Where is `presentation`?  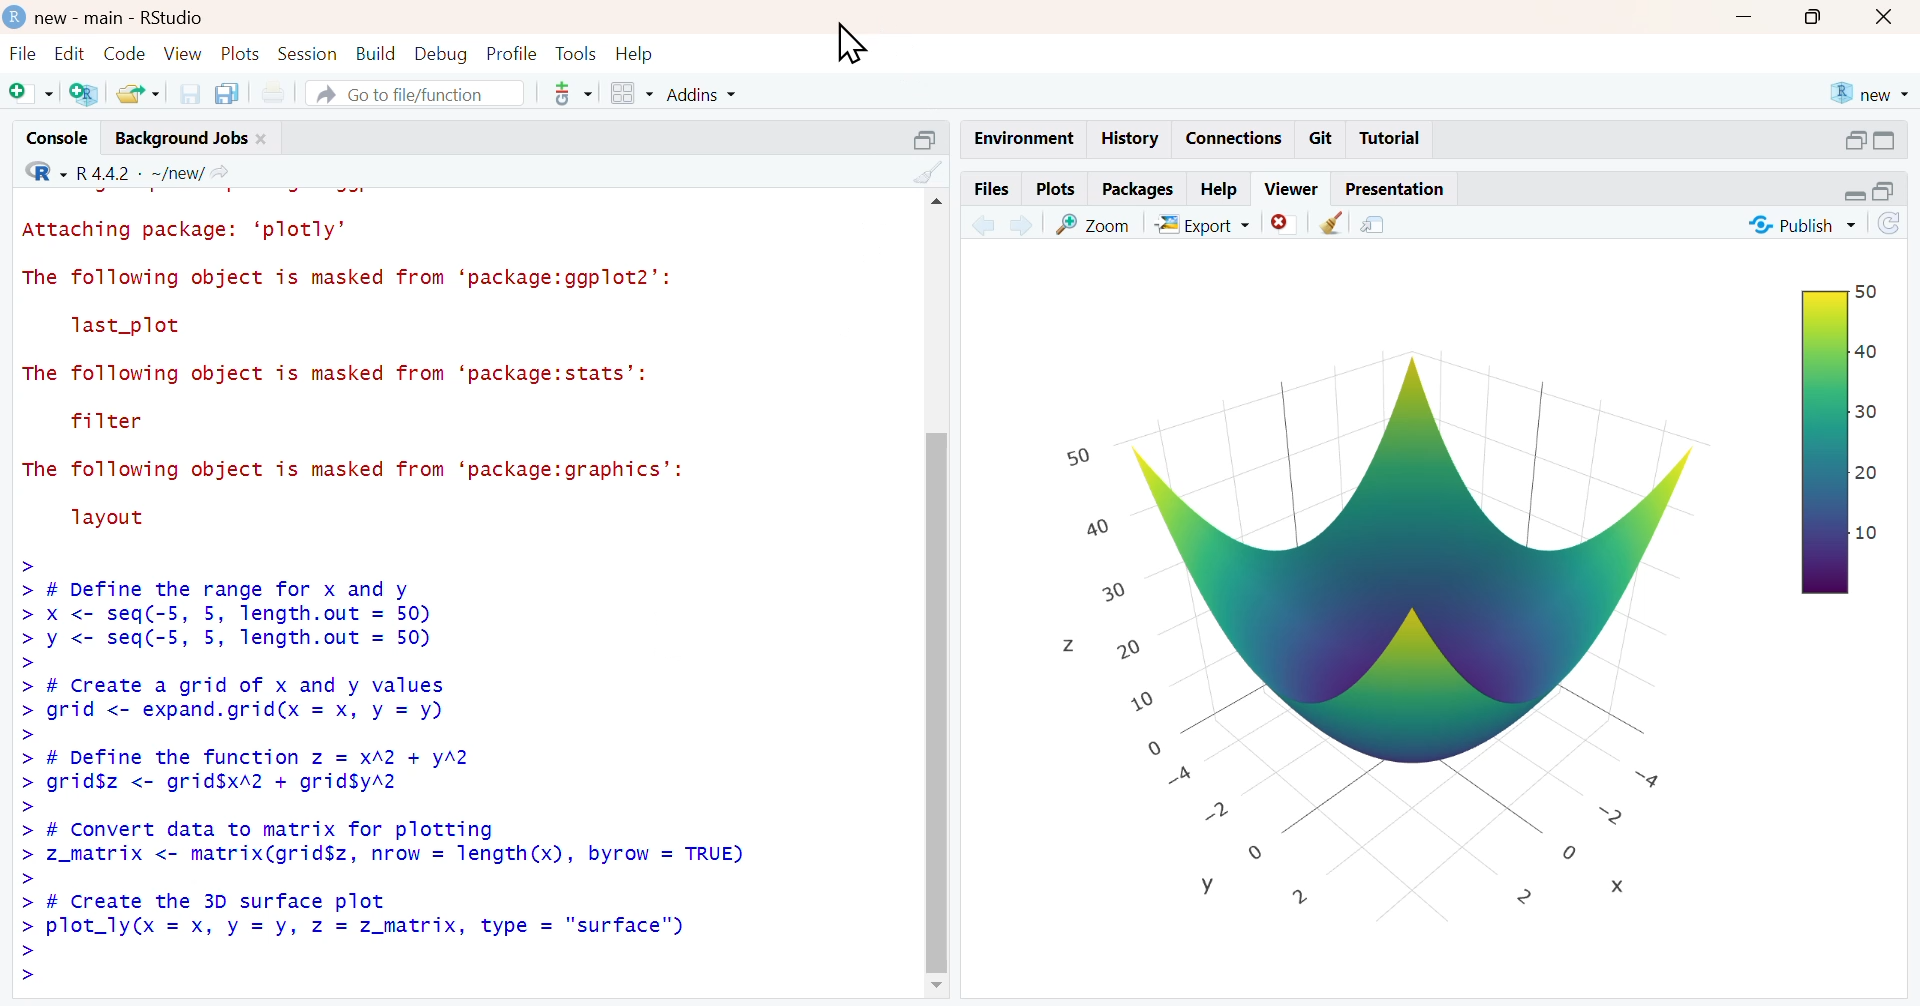 presentation is located at coordinates (1398, 189).